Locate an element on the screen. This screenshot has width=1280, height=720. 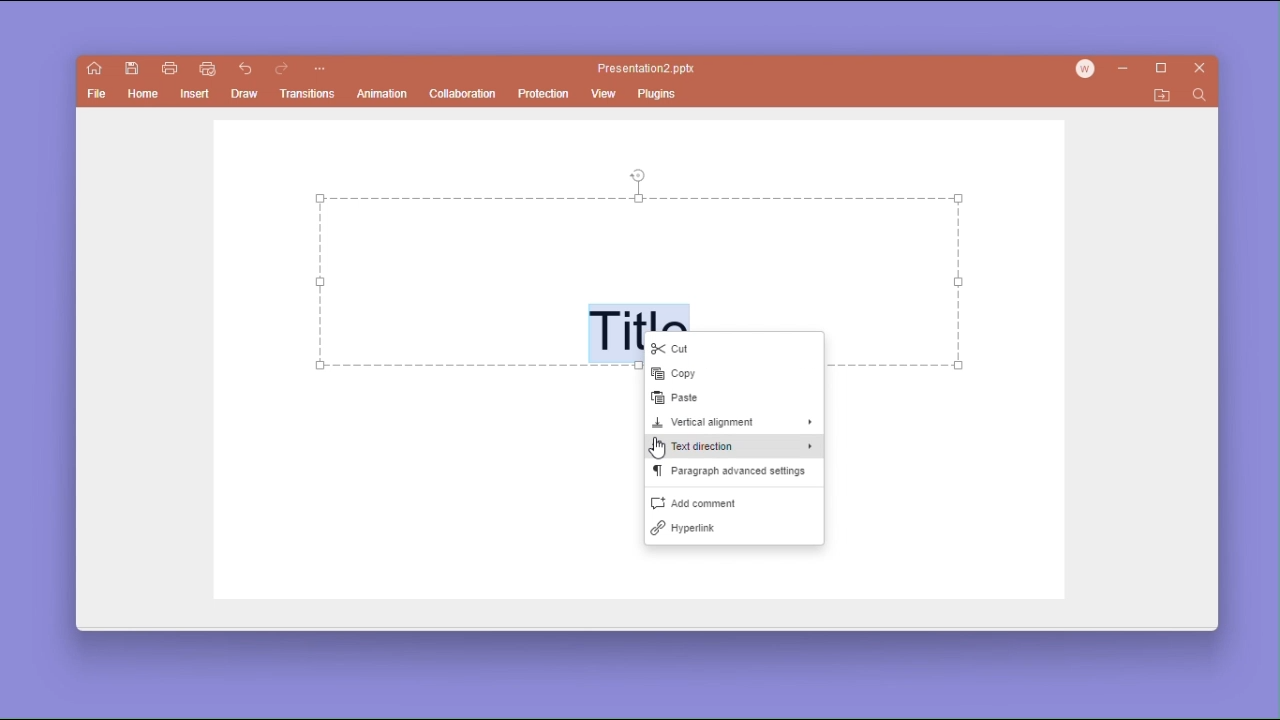
insert is located at coordinates (194, 96).